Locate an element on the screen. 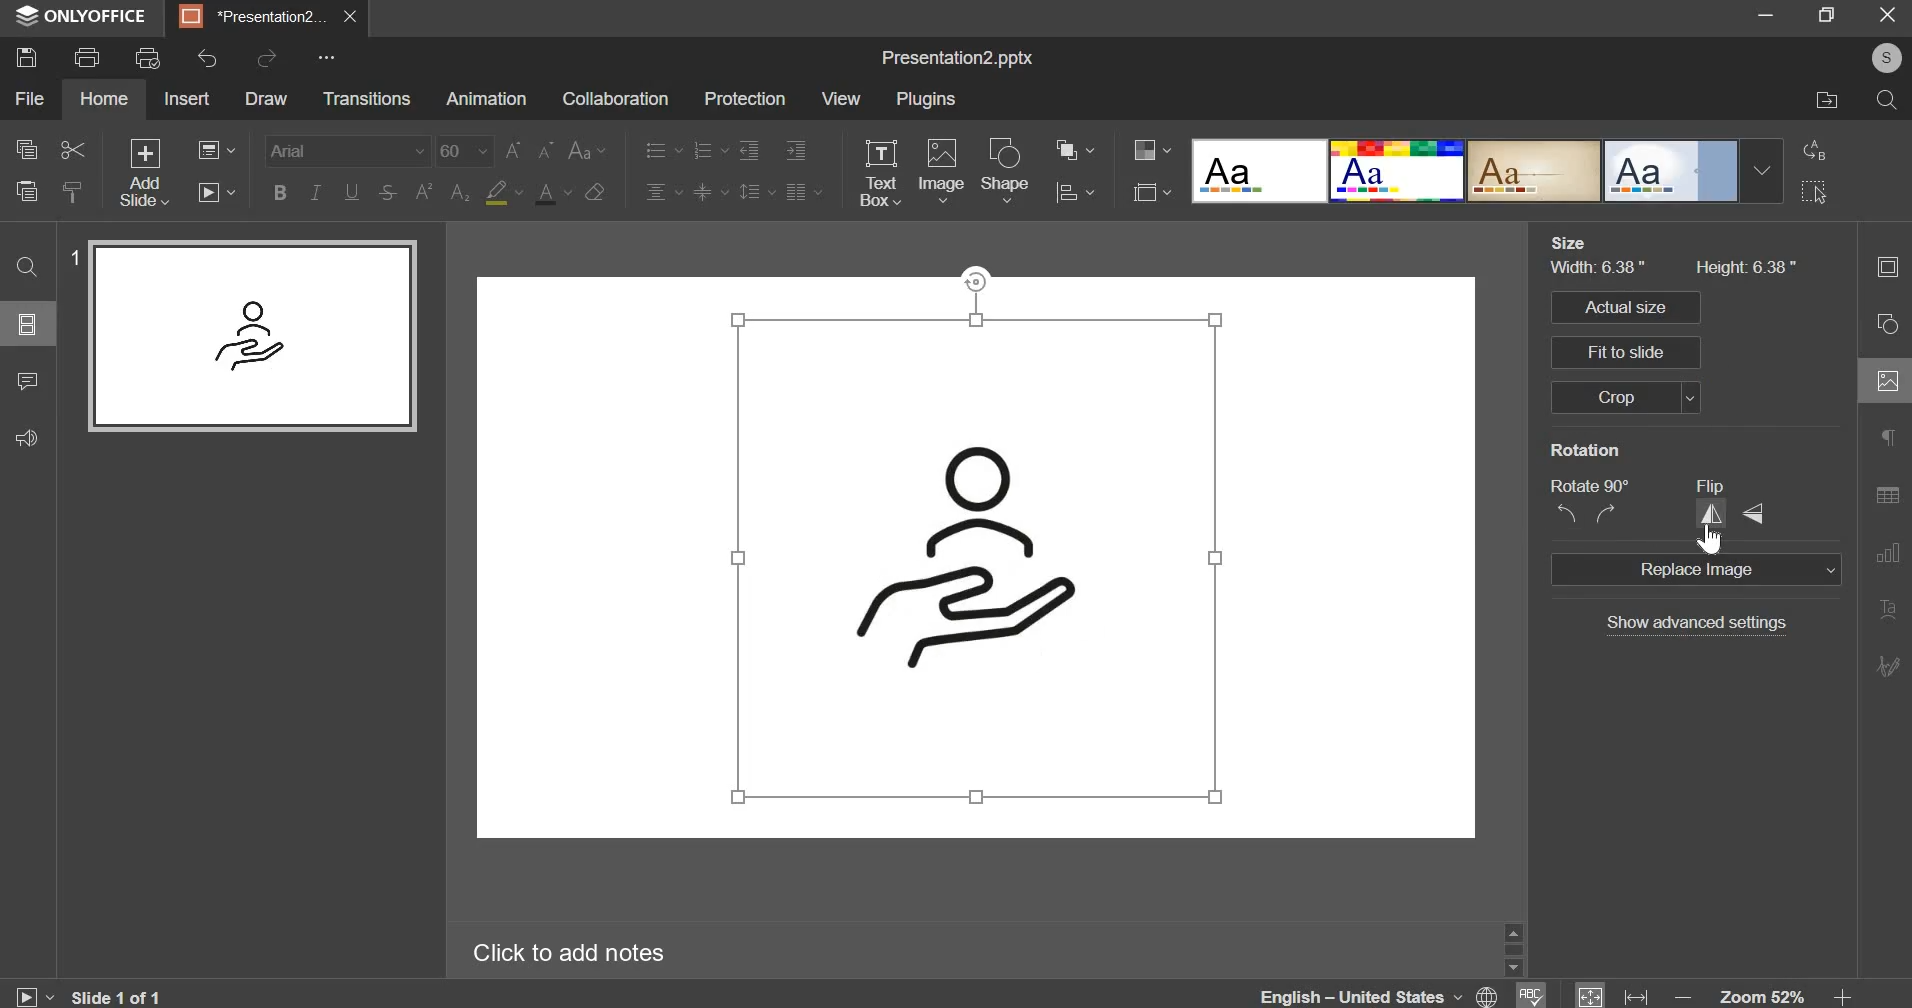 Image resolution: width=1912 pixels, height=1008 pixels. align shape is located at coordinates (1080, 192).